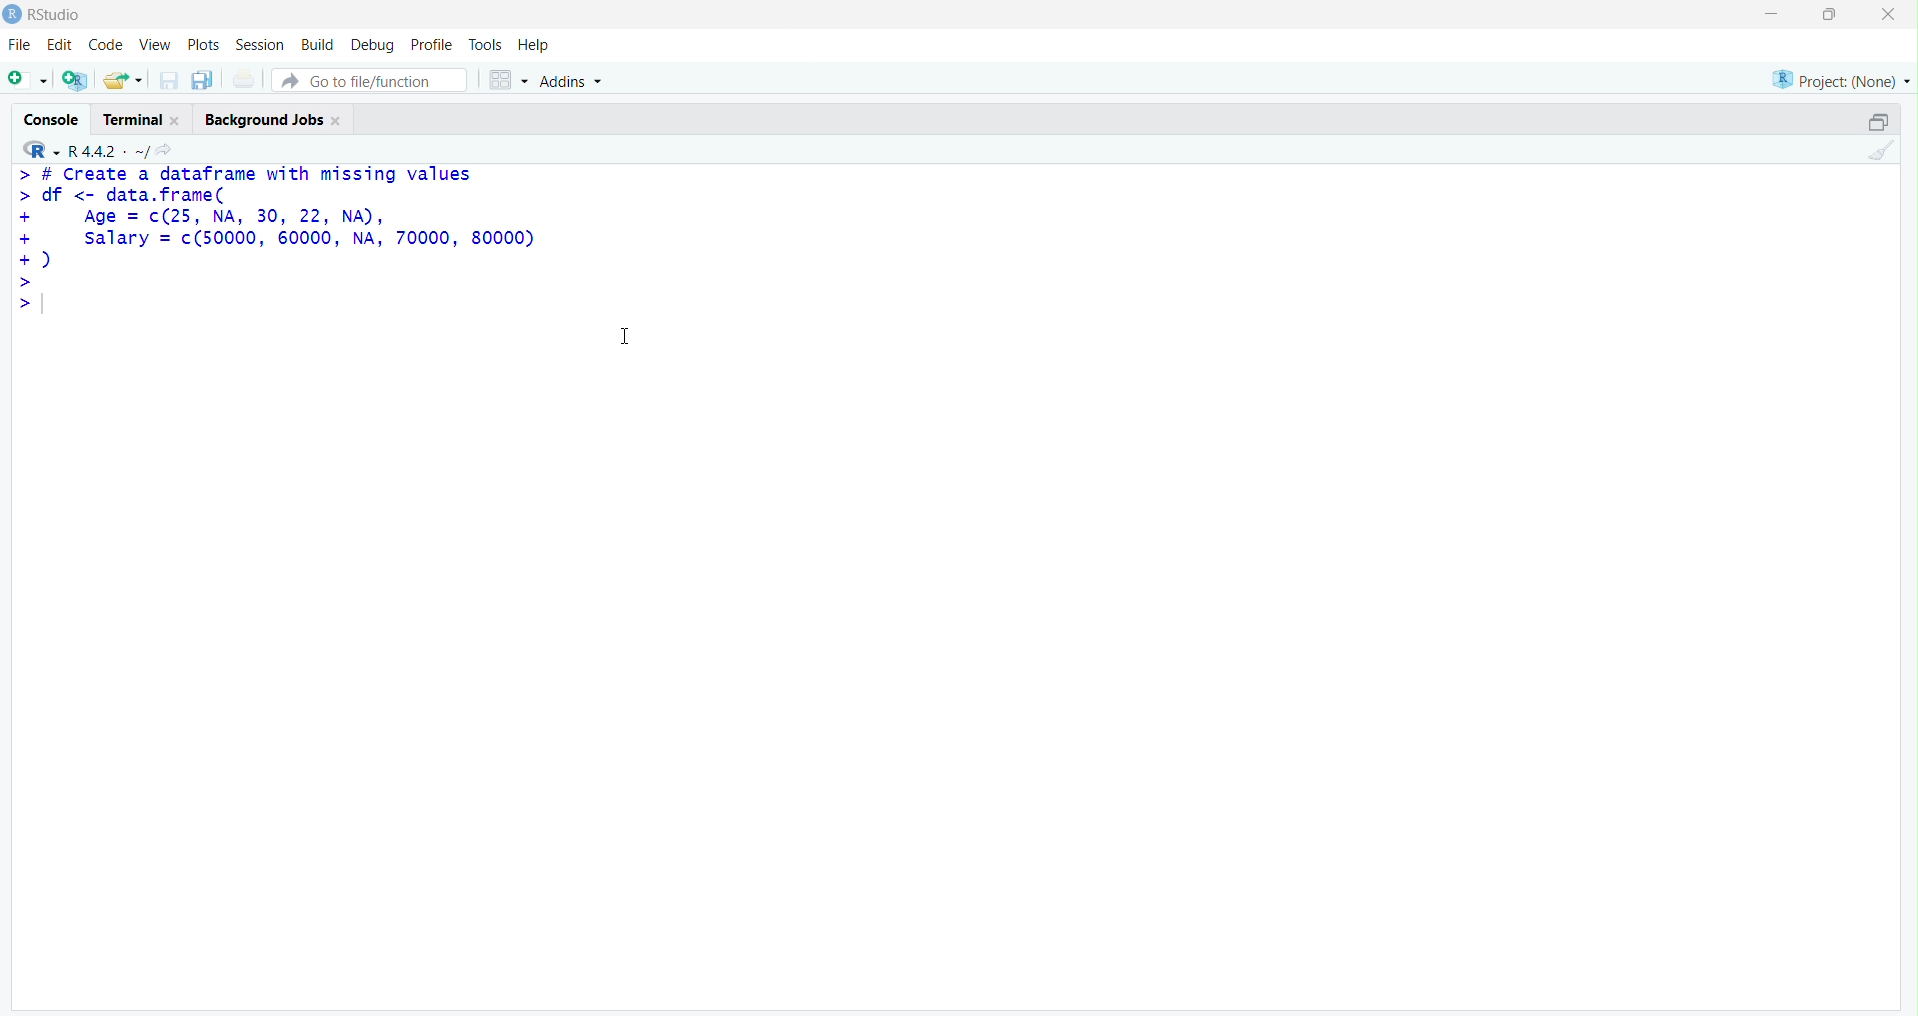  I want to click on Code, so click(107, 46).